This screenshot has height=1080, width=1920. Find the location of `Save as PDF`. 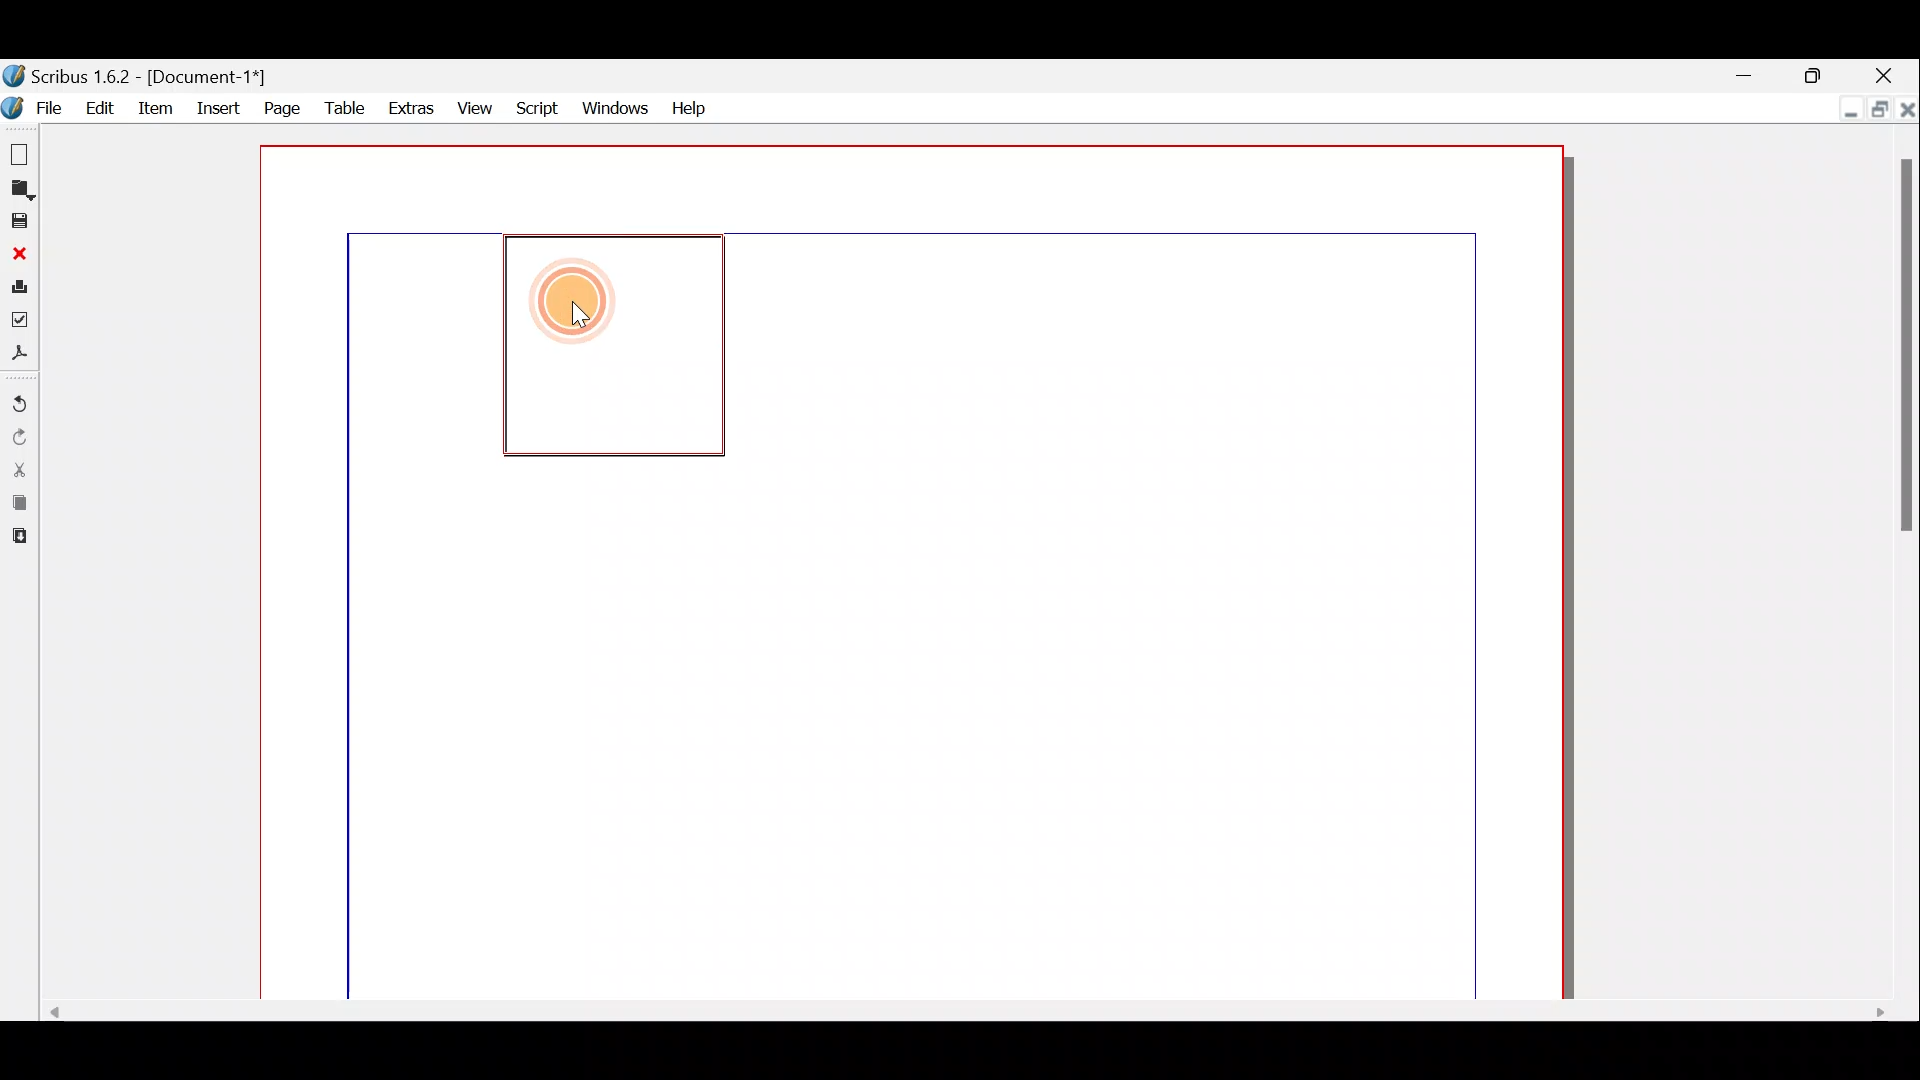

Save as PDF is located at coordinates (19, 356).